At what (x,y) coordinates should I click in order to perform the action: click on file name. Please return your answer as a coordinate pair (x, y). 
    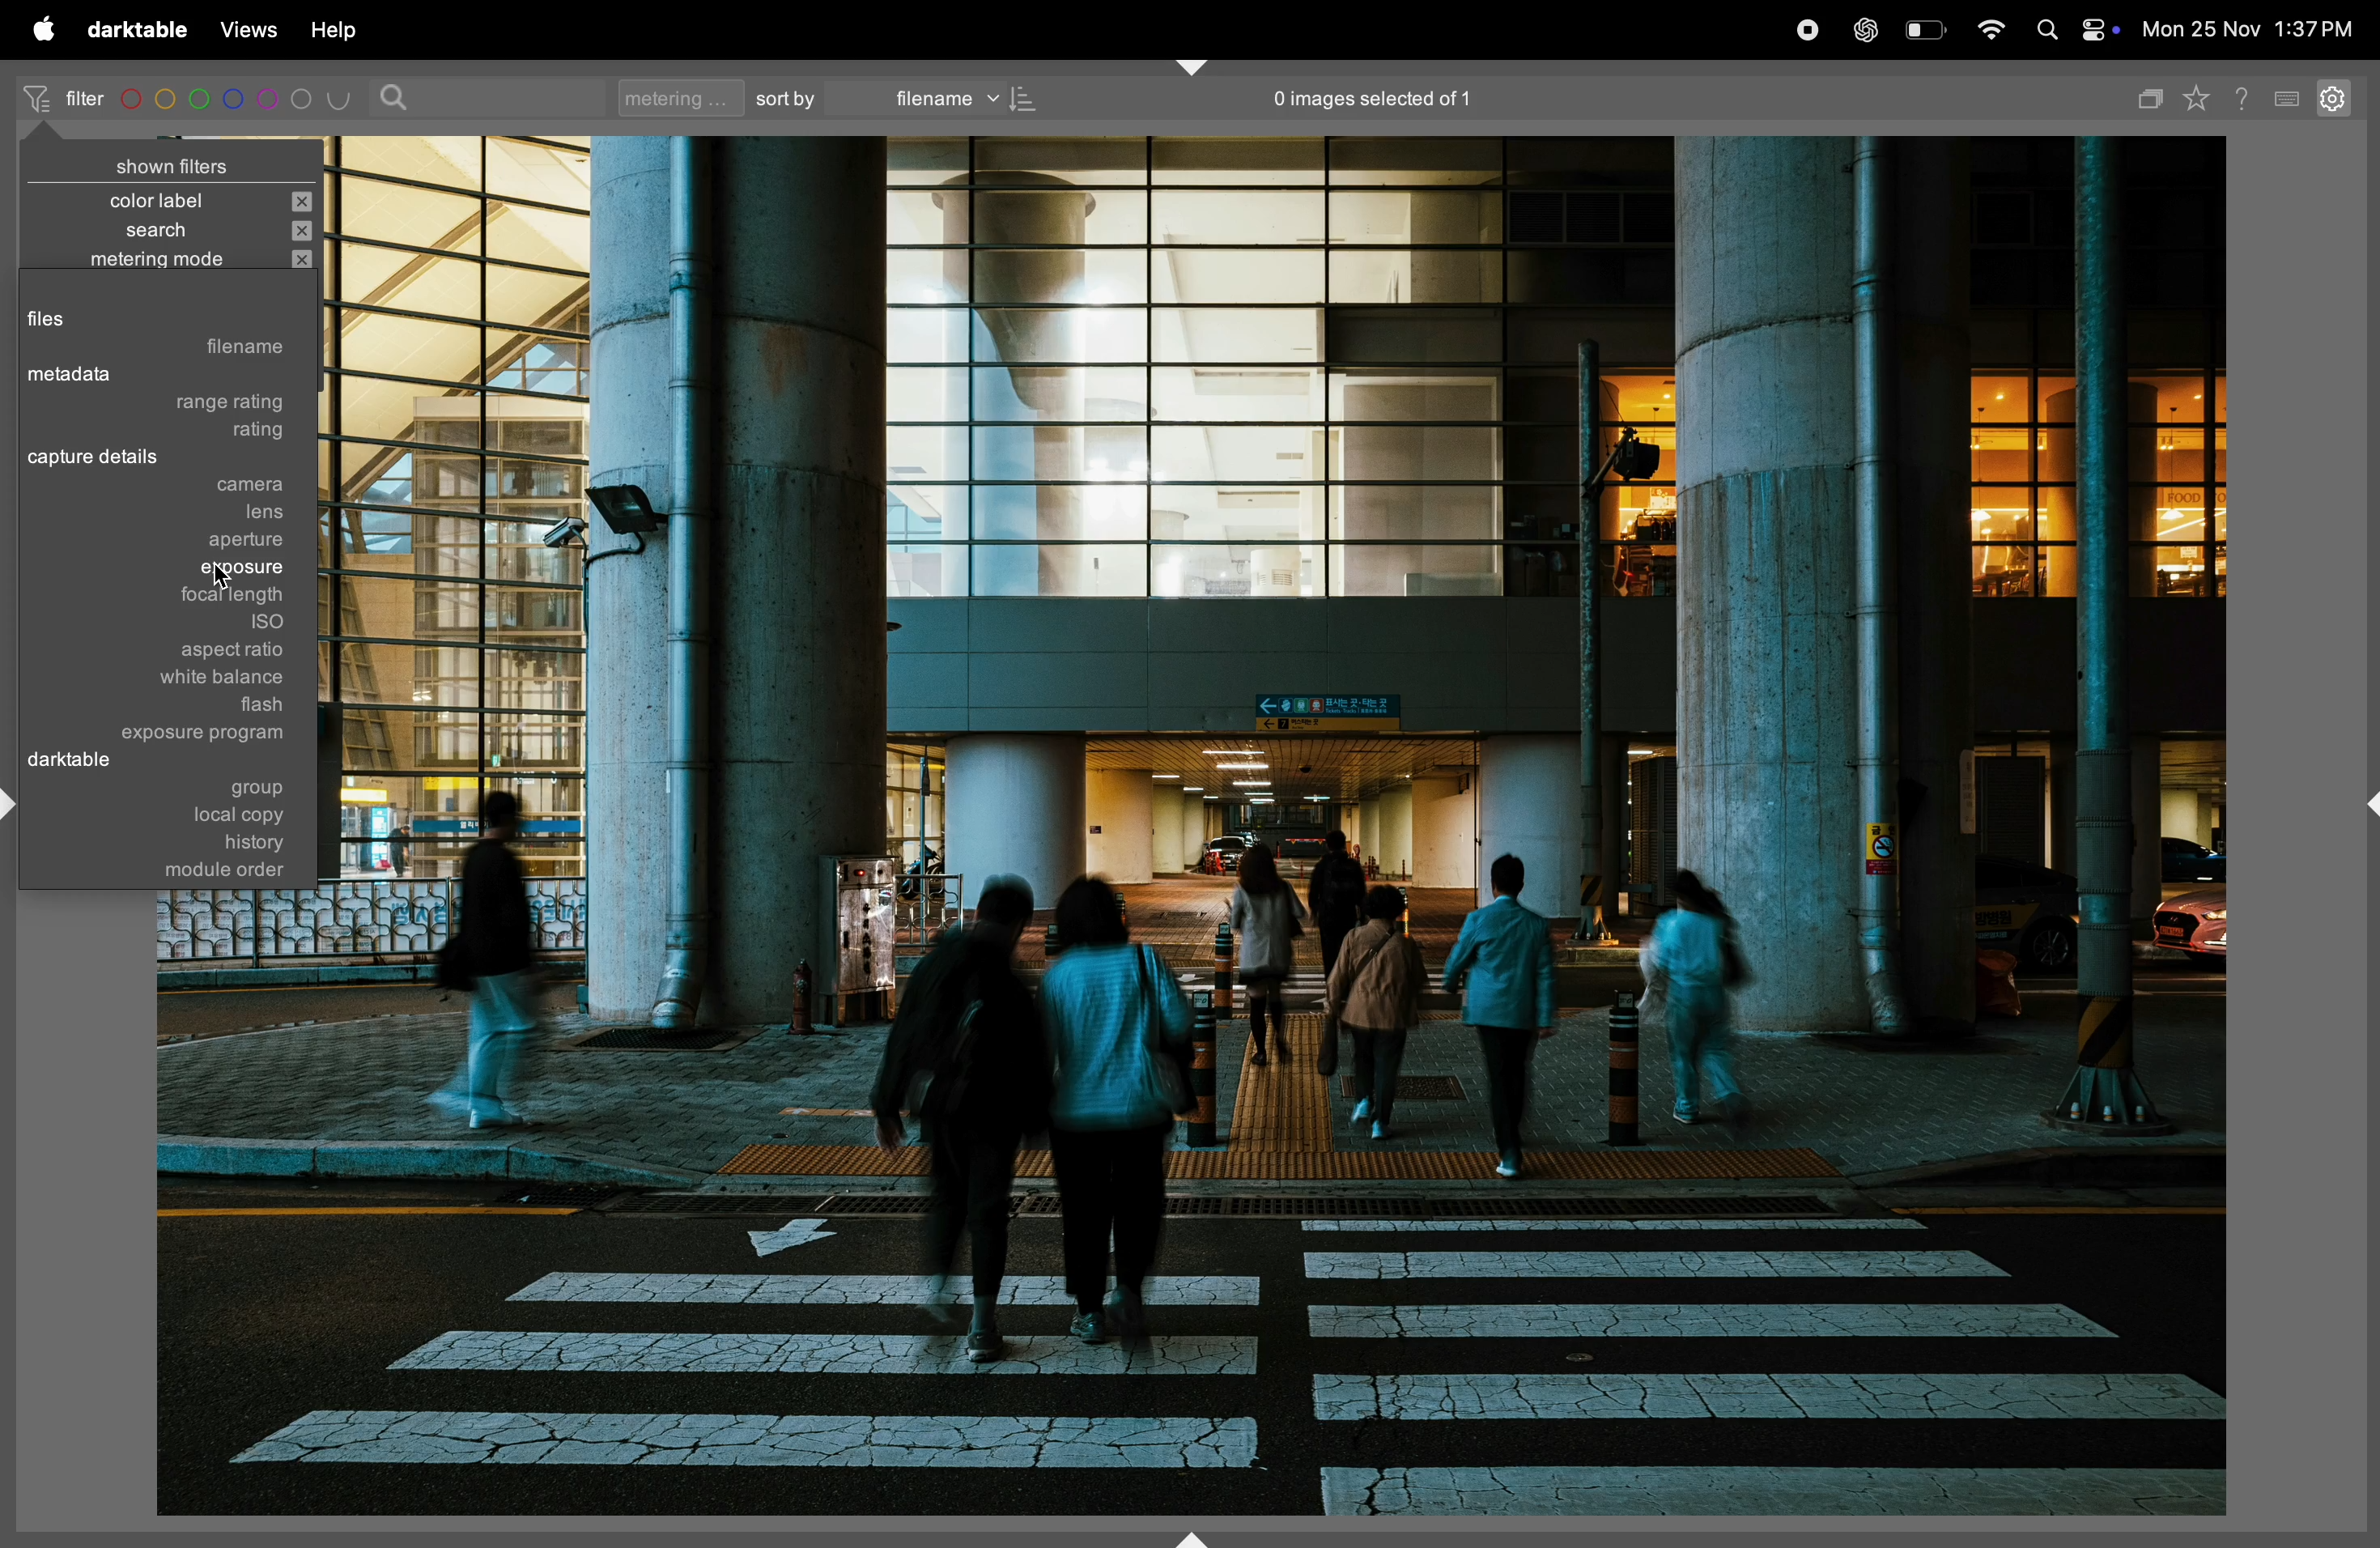
    Looking at the image, I should click on (961, 98).